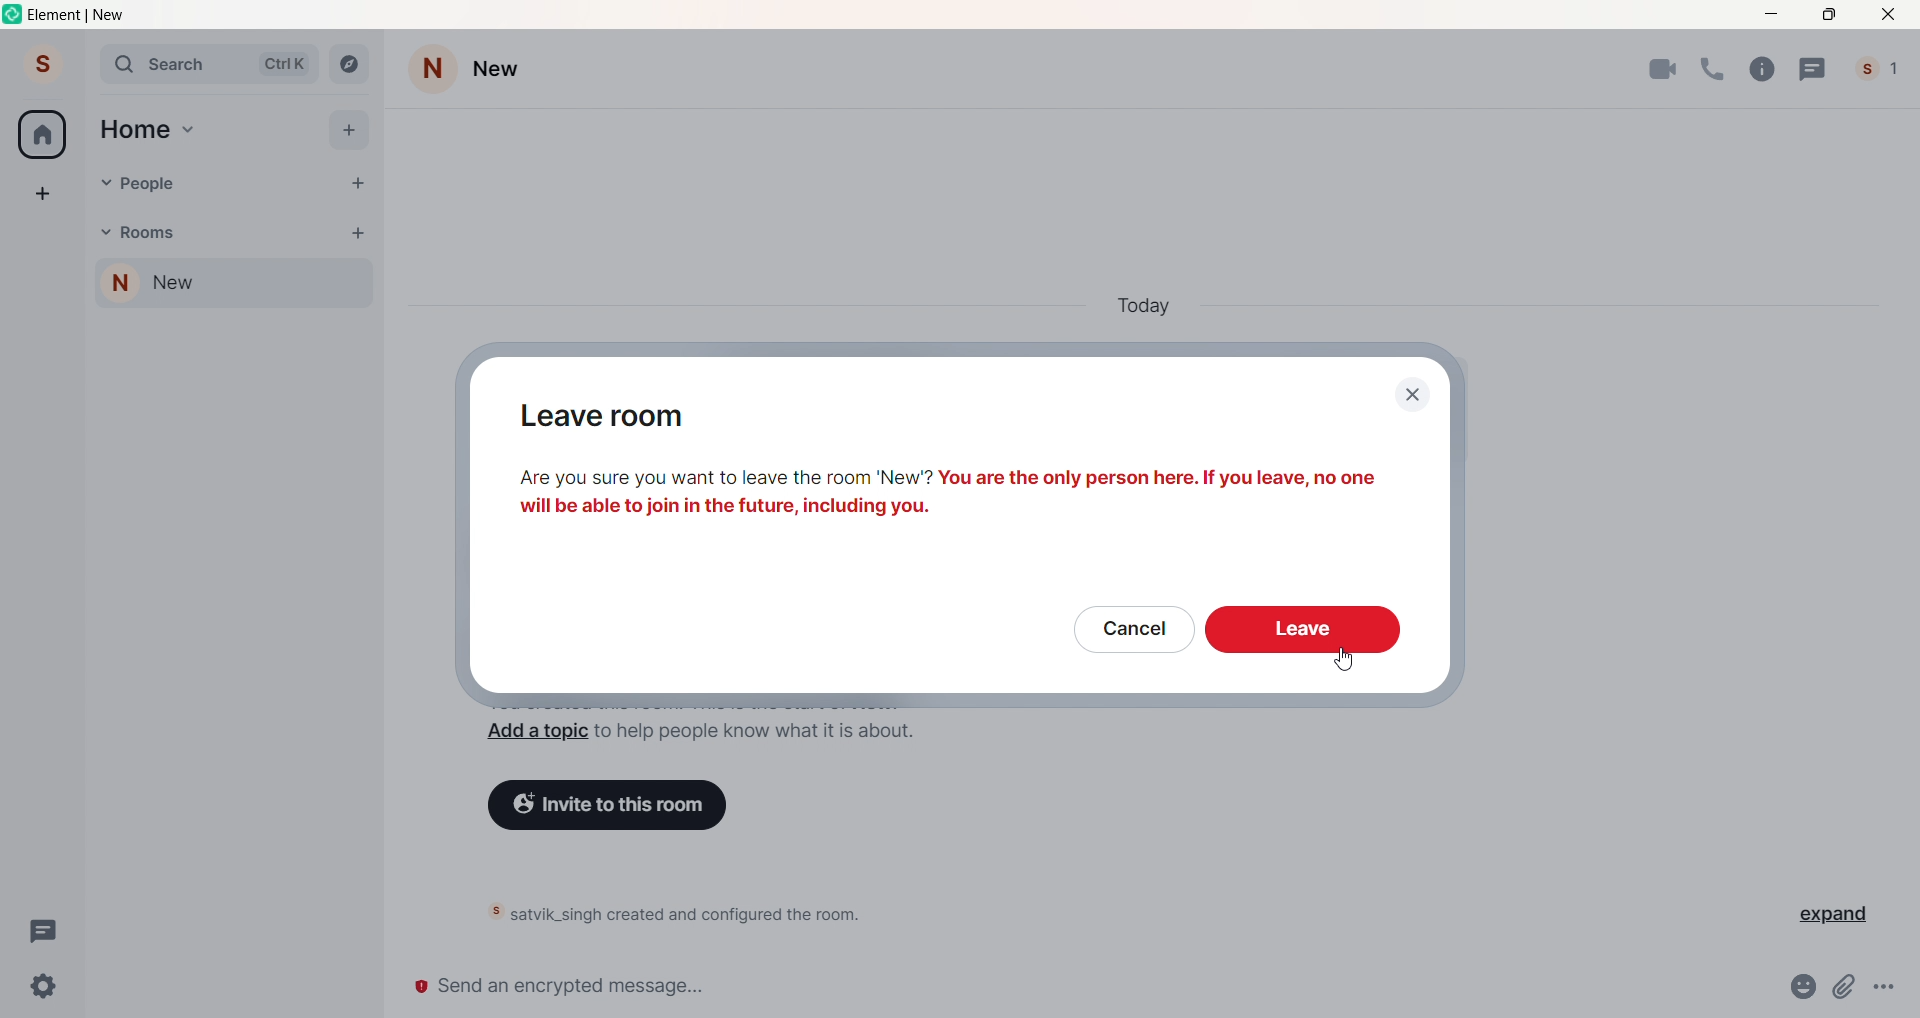 Image resolution: width=1920 pixels, height=1018 pixels. Describe the element at coordinates (1767, 68) in the screenshot. I see `Room Info` at that location.